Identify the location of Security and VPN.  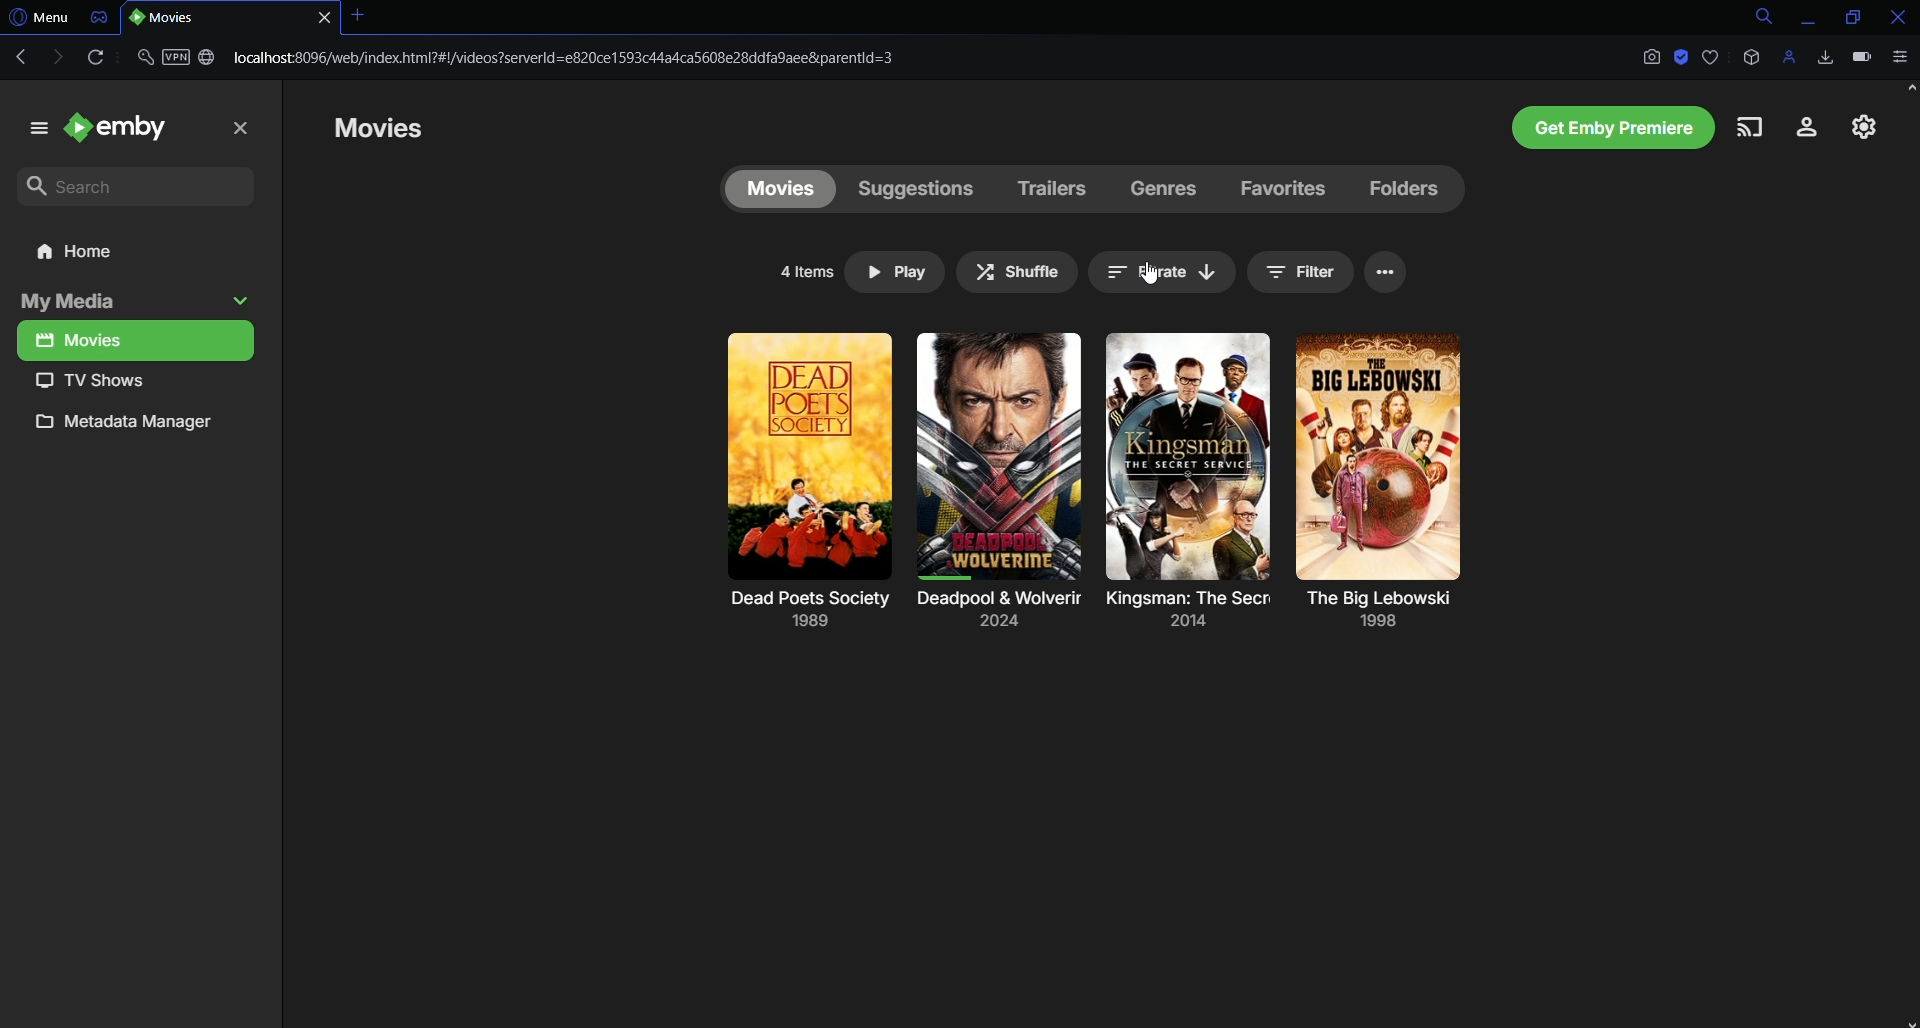
(177, 62).